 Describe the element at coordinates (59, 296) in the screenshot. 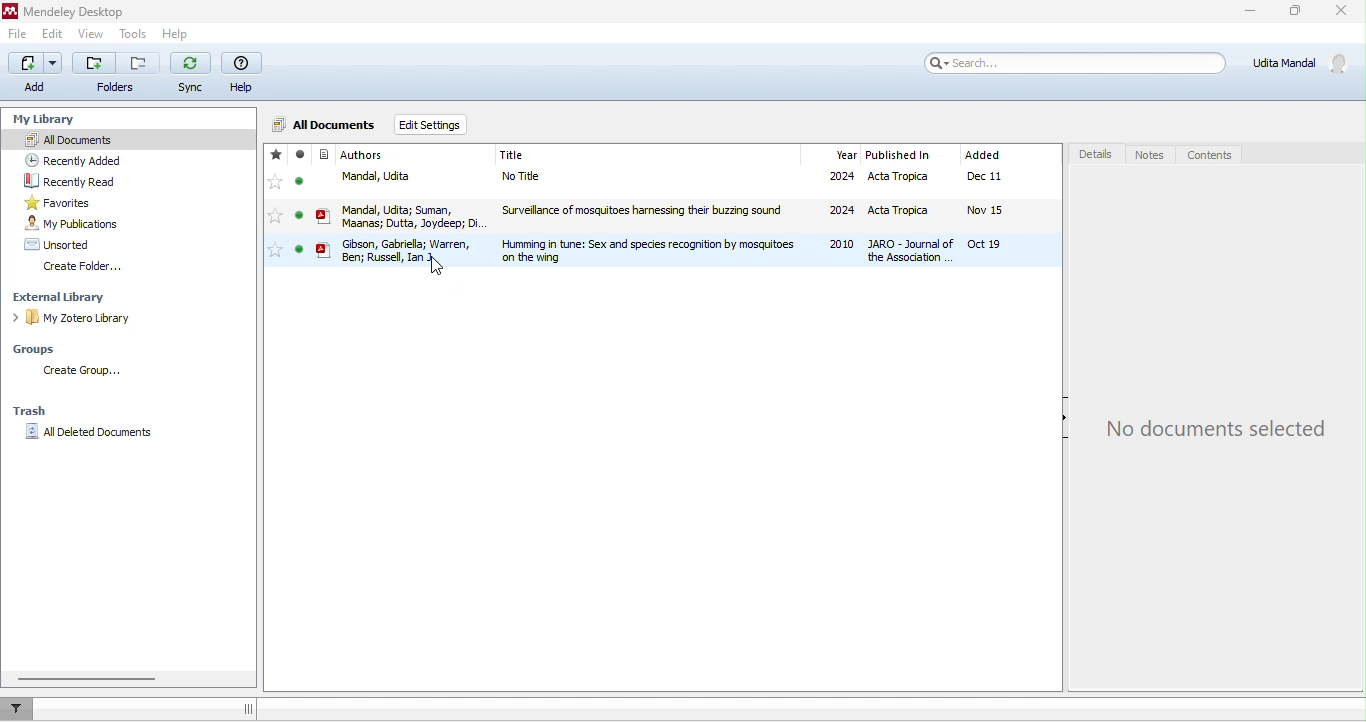

I see `external library` at that location.